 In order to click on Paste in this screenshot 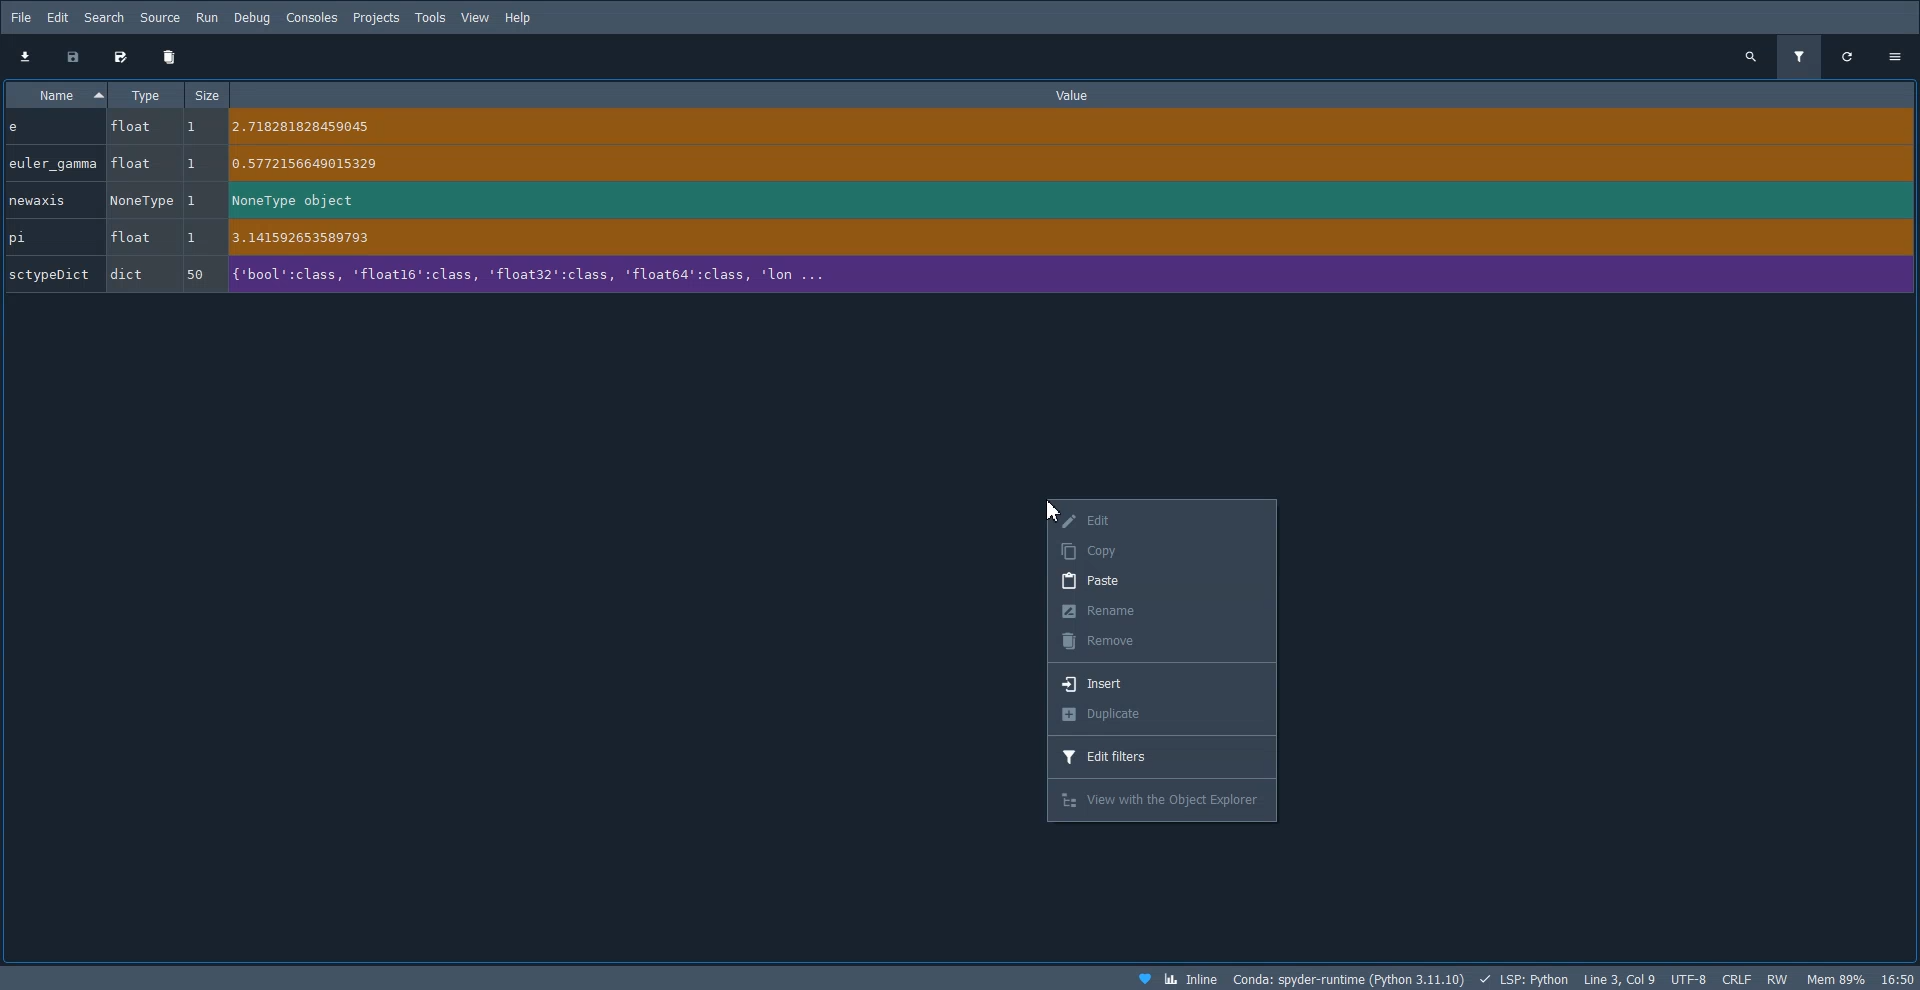, I will do `click(1164, 582)`.